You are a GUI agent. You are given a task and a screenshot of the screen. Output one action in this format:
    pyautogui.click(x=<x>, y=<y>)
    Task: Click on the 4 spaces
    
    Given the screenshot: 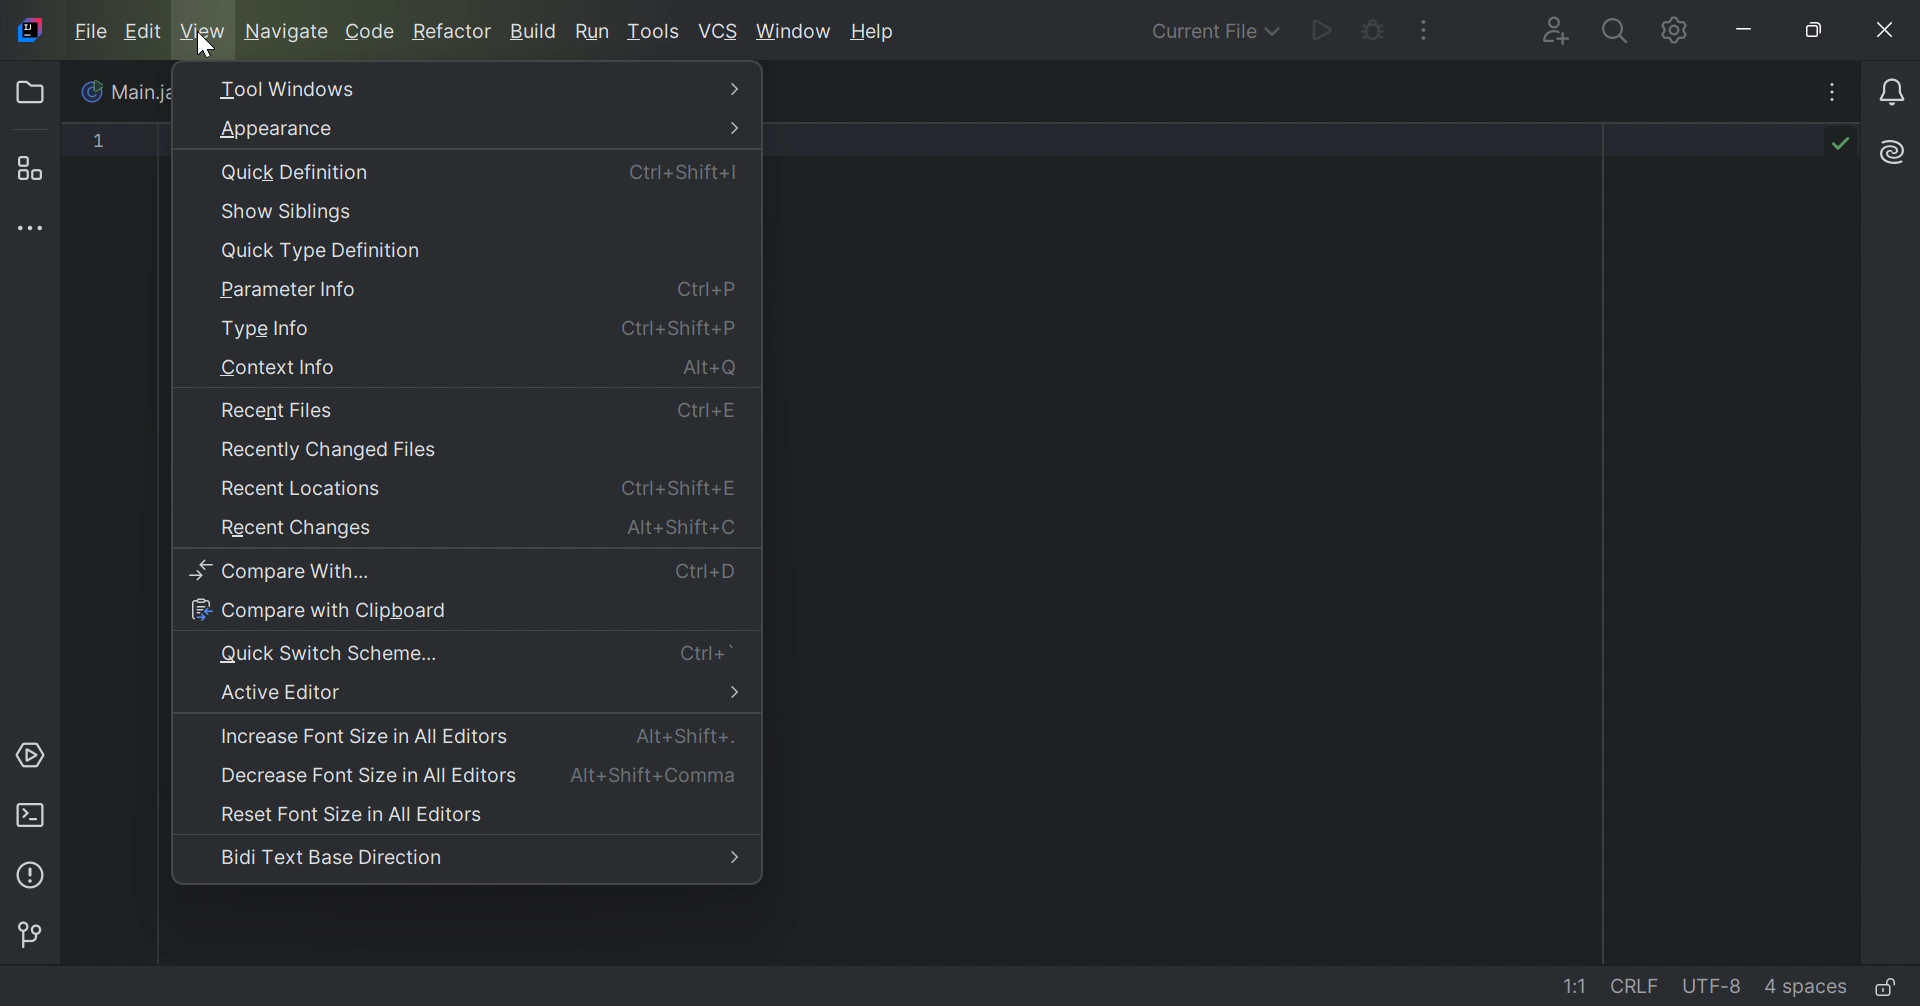 What is the action you would take?
    pyautogui.click(x=1805, y=985)
    